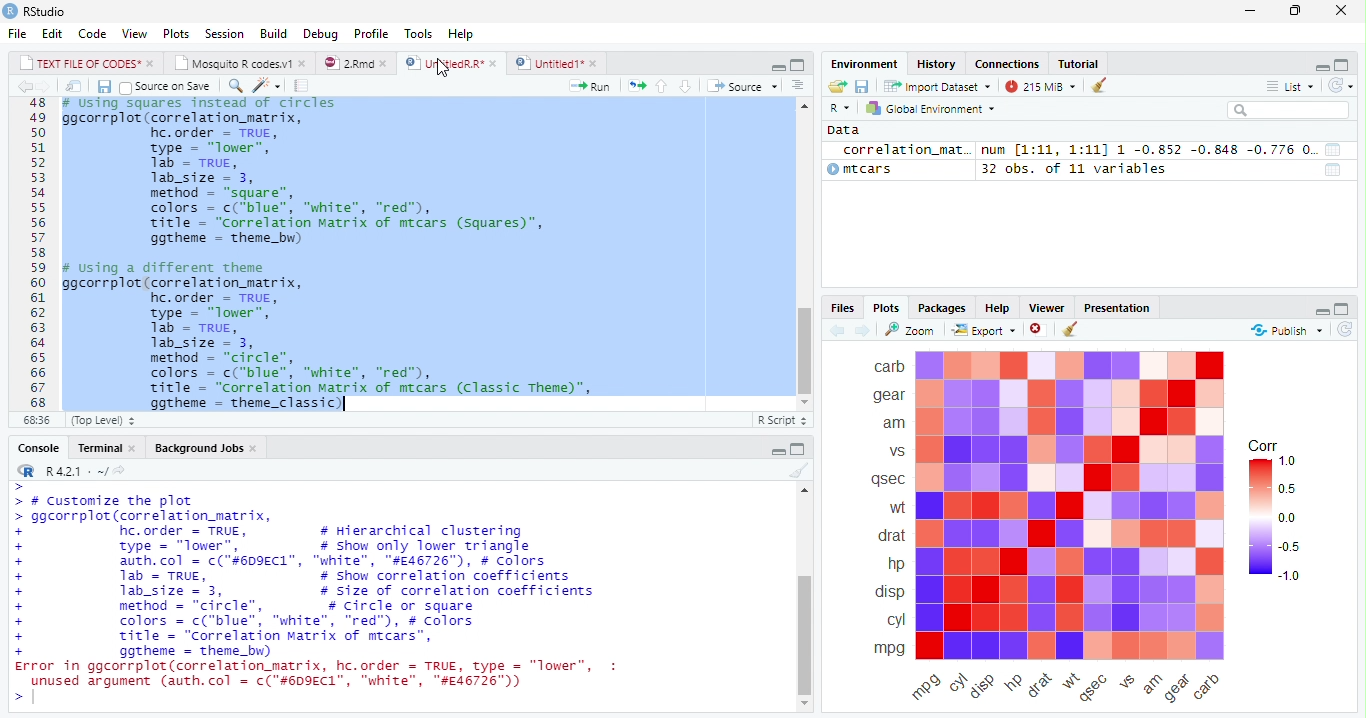 This screenshot has height=718, width=1366. I want to click on # Using squares instead of circles
ggcorrplot (correlation_matrix,
he. order = TRUE,
type = “lower”,
Tab = TRUE,
Tab_size = 3,
method - “square”,
colors = c("blue”, "white", "red",
title = "Correlation vatrix of mtcars (squares)”,
ggthene = theme_bw)
# using a different theme
ggcorrplot (correlation_matrix,
he. order = TRUE,
type = “lower”,
Tab = TRUE,
lab_size = 3,
method = “circle”,
colors = c("blue”, "white", "red",
title = "Correlation Matrix of mtcars (Classic Theme)”,
ggtheme = theme_classic)|, so click(417, 254).